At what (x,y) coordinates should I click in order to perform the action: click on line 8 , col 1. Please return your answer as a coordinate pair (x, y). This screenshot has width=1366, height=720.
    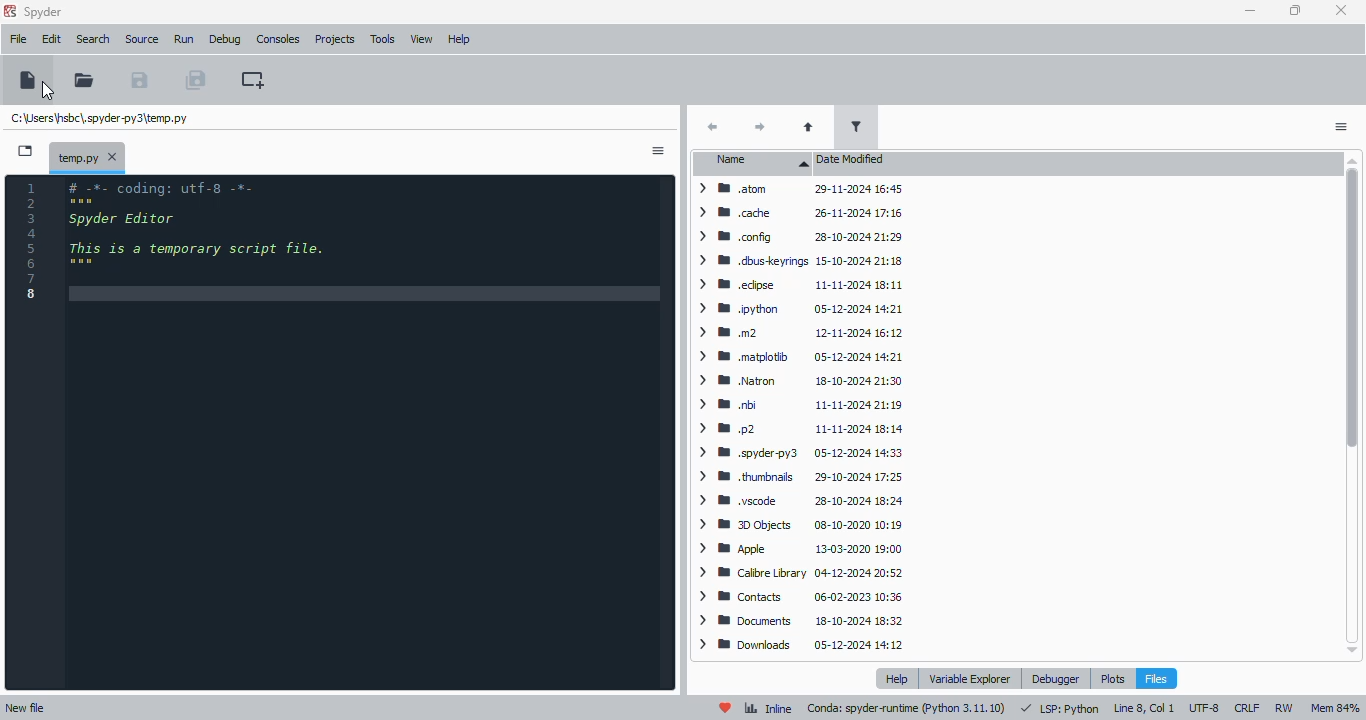
    Looking at the image, I should click on (1144, 709).